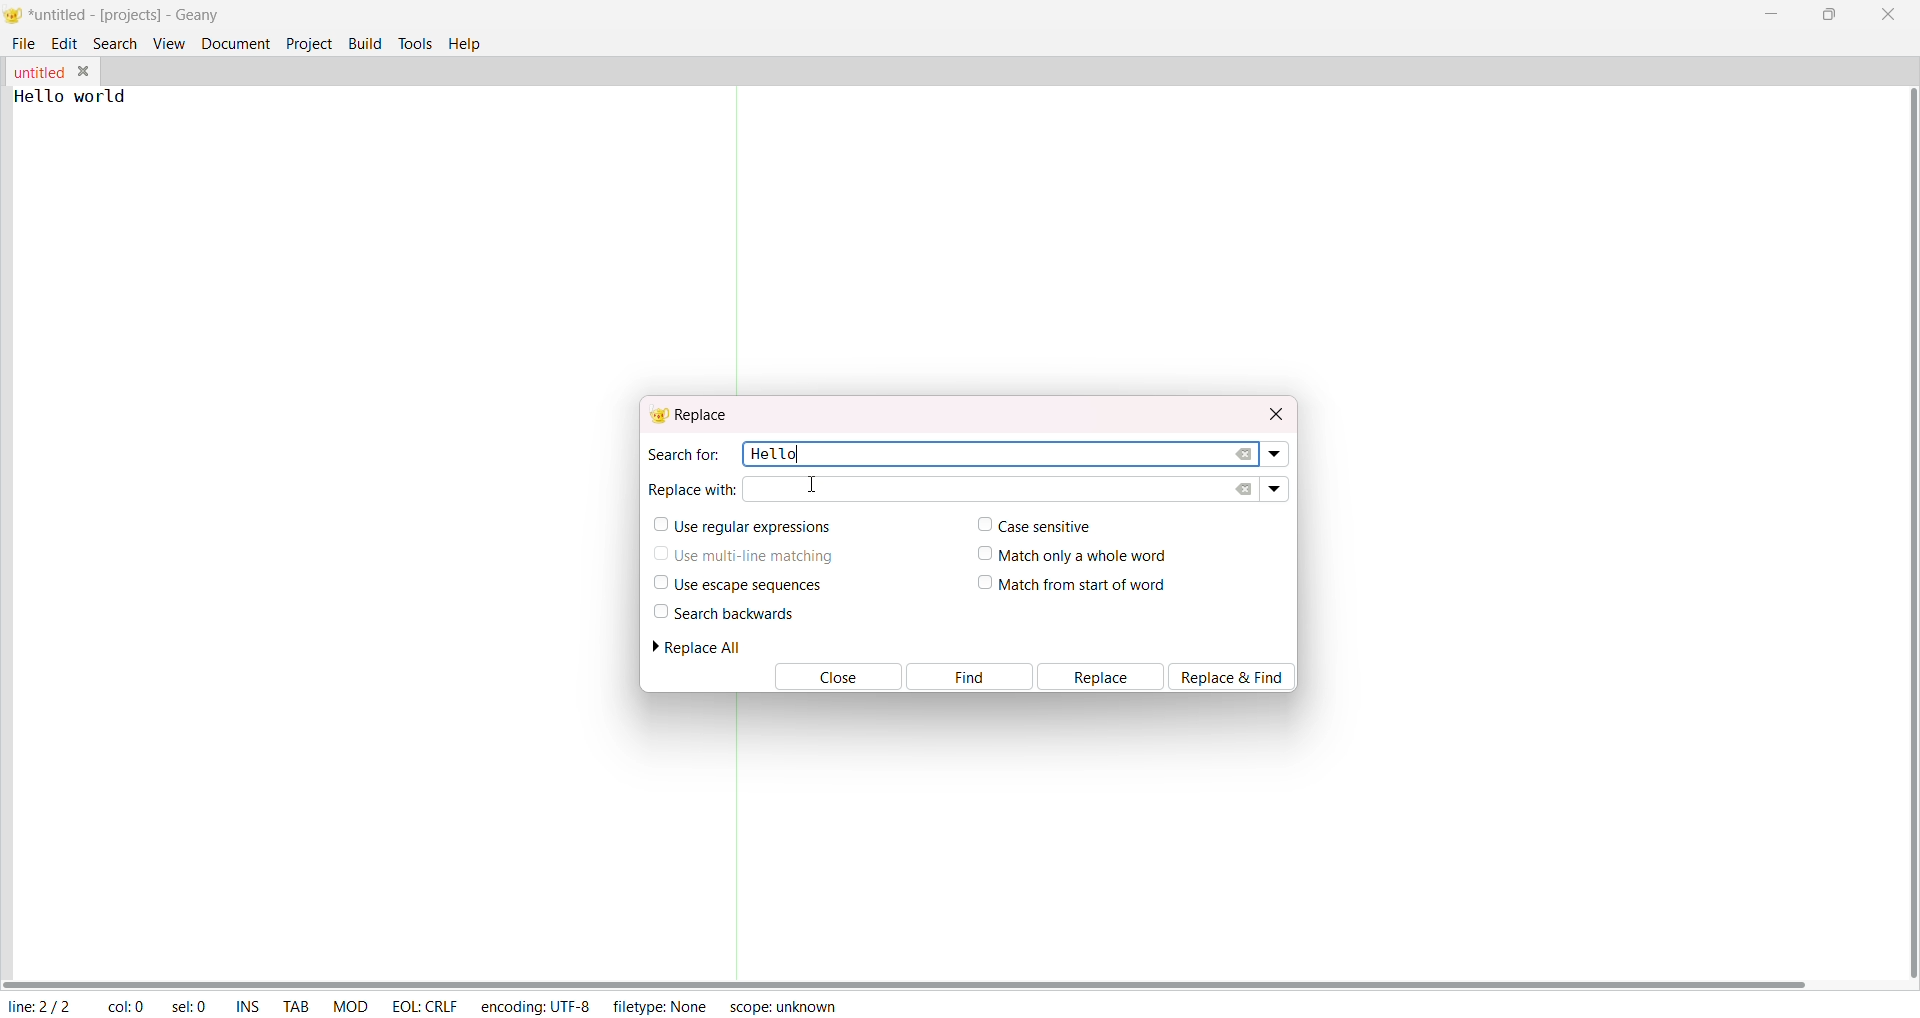  I want to click on close dialog, so click(1272, 411).